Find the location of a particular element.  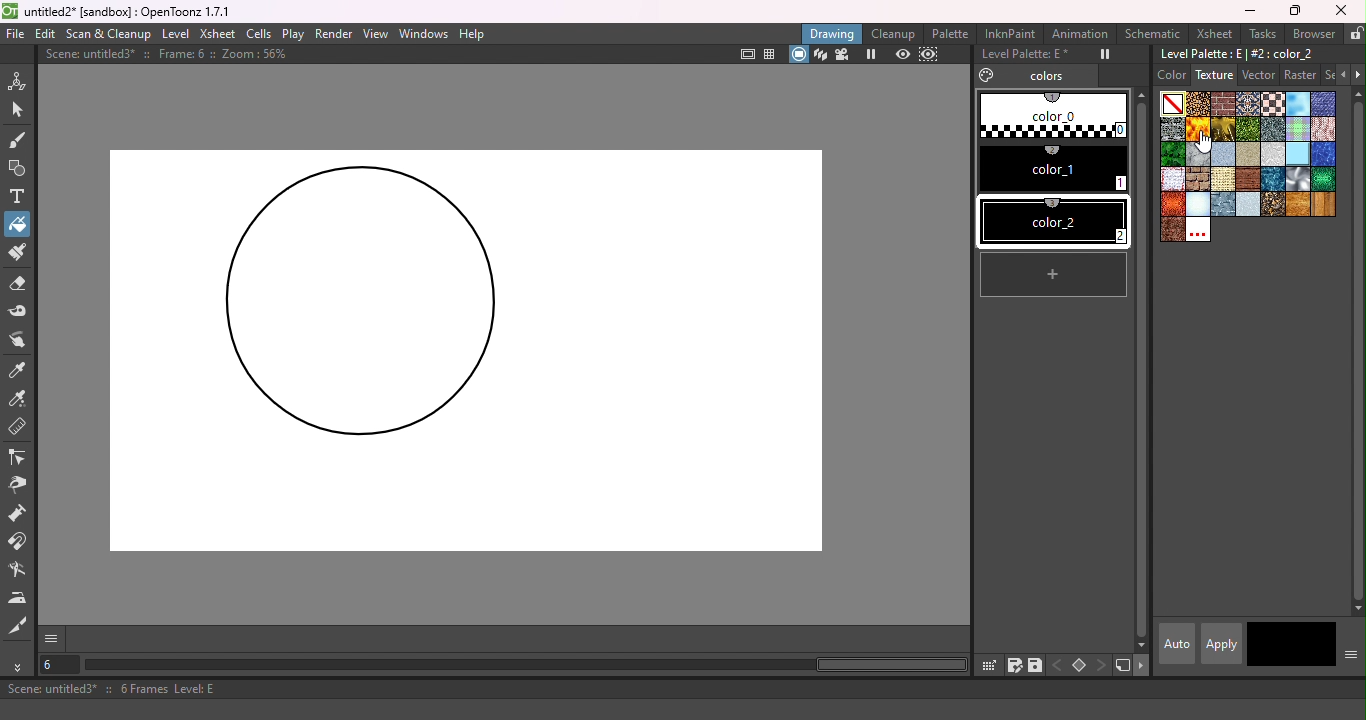

camera stand view is located at coordinates (798, 54).